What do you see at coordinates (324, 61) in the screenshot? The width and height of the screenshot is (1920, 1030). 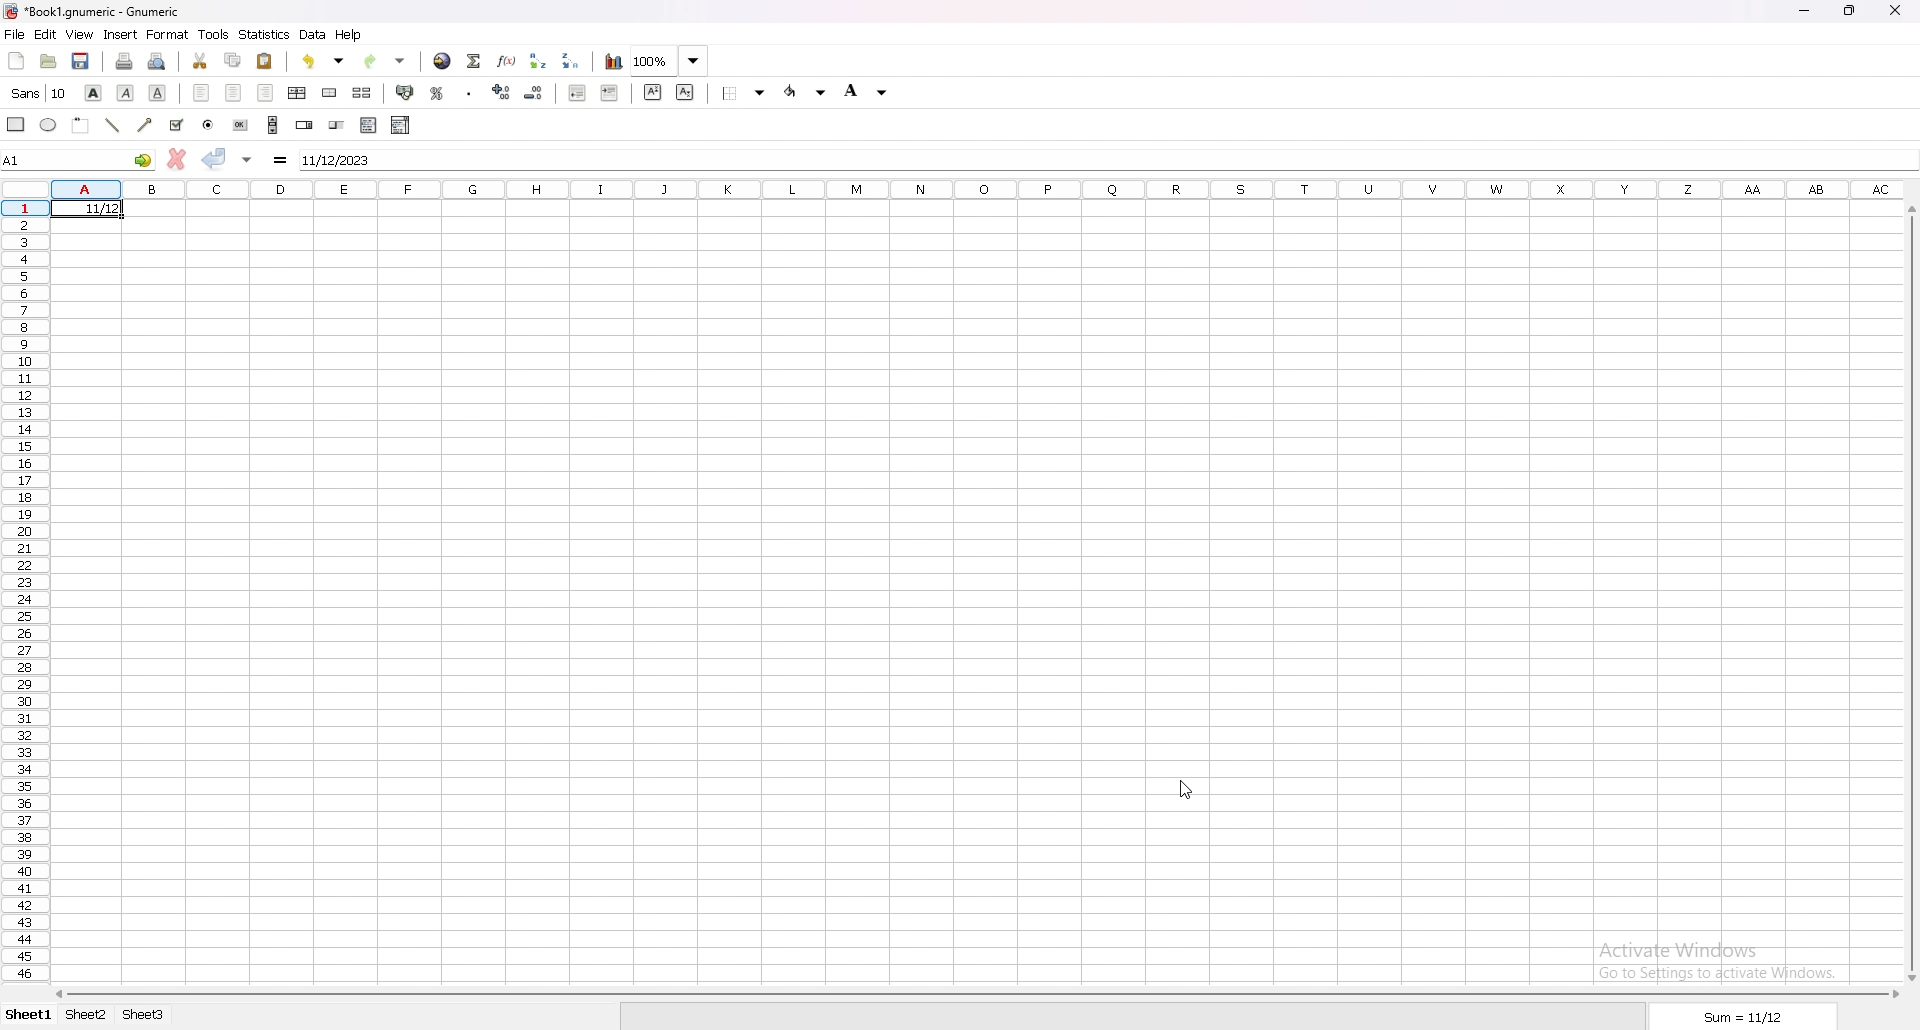 I see `undo` at bounding box center [324, 61].